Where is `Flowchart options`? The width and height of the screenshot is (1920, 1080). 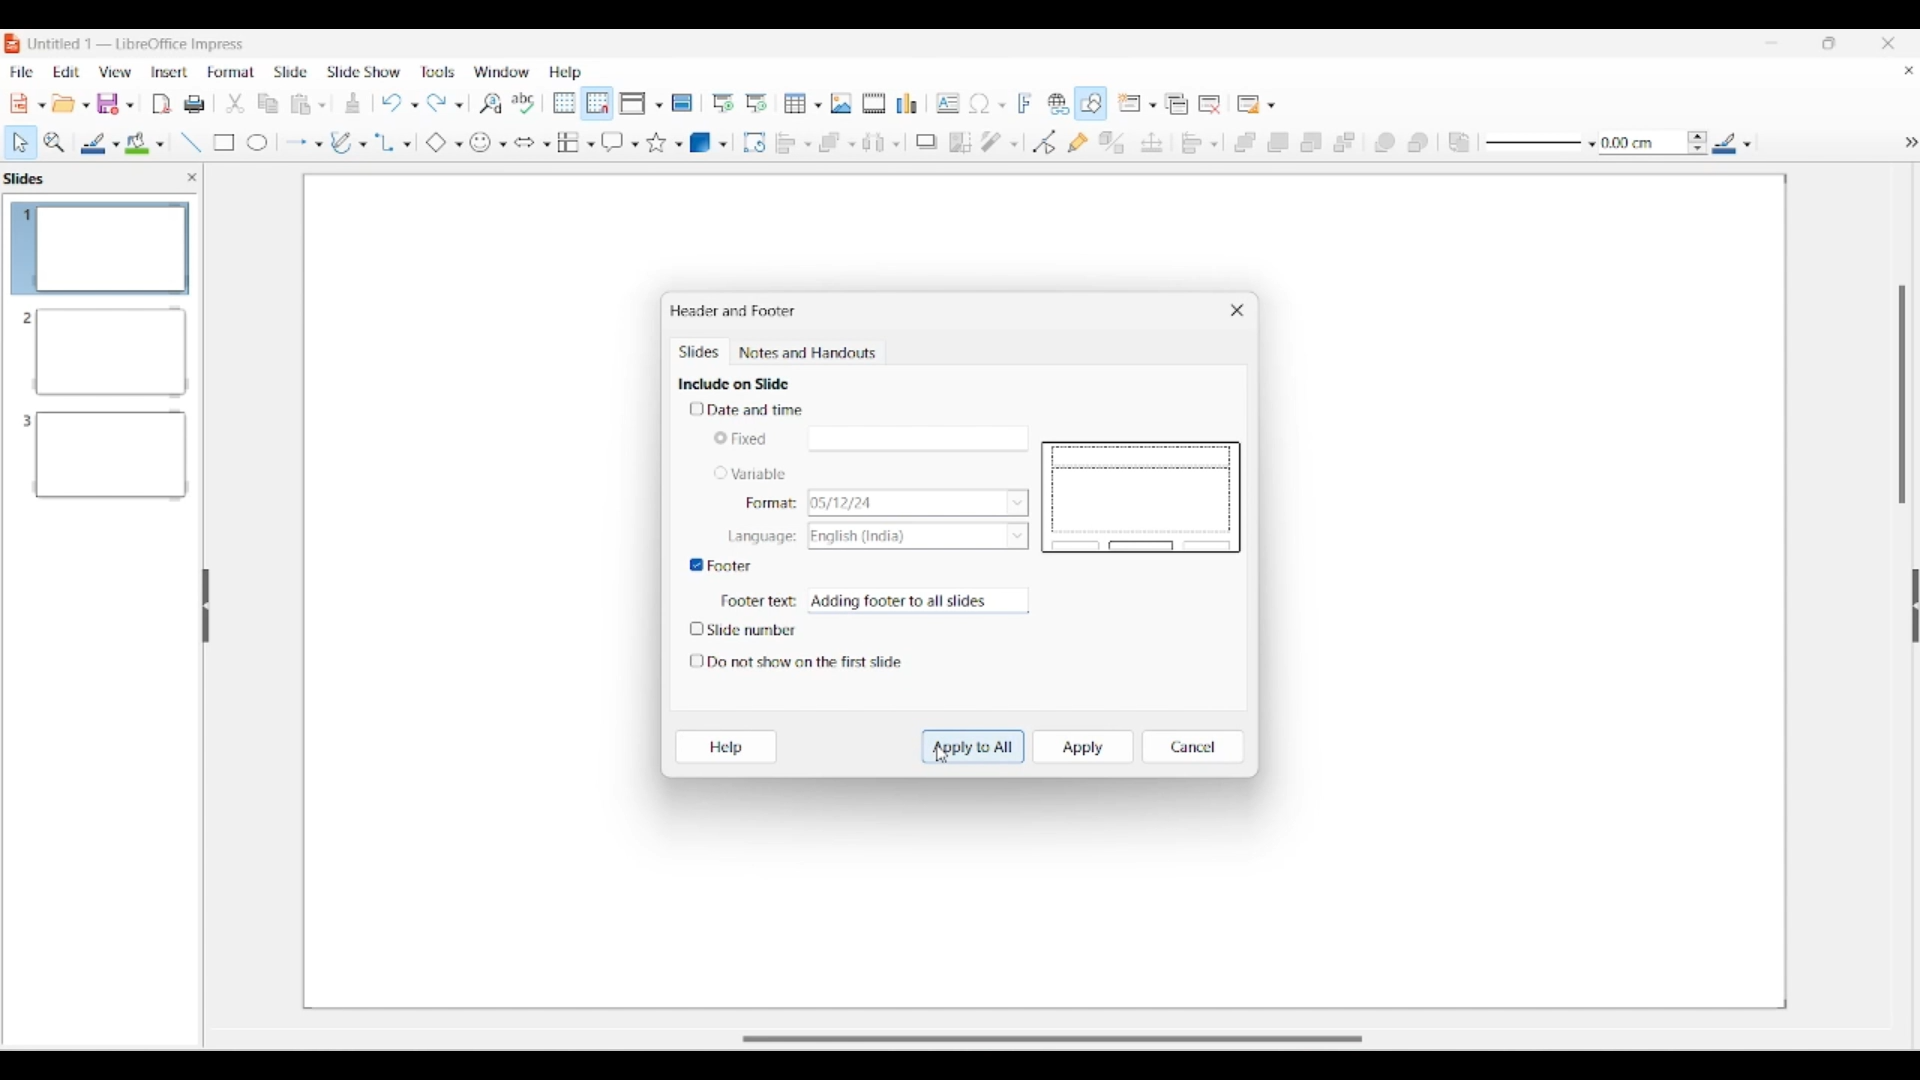
Flowchart options is located at coordinates (575, 142).